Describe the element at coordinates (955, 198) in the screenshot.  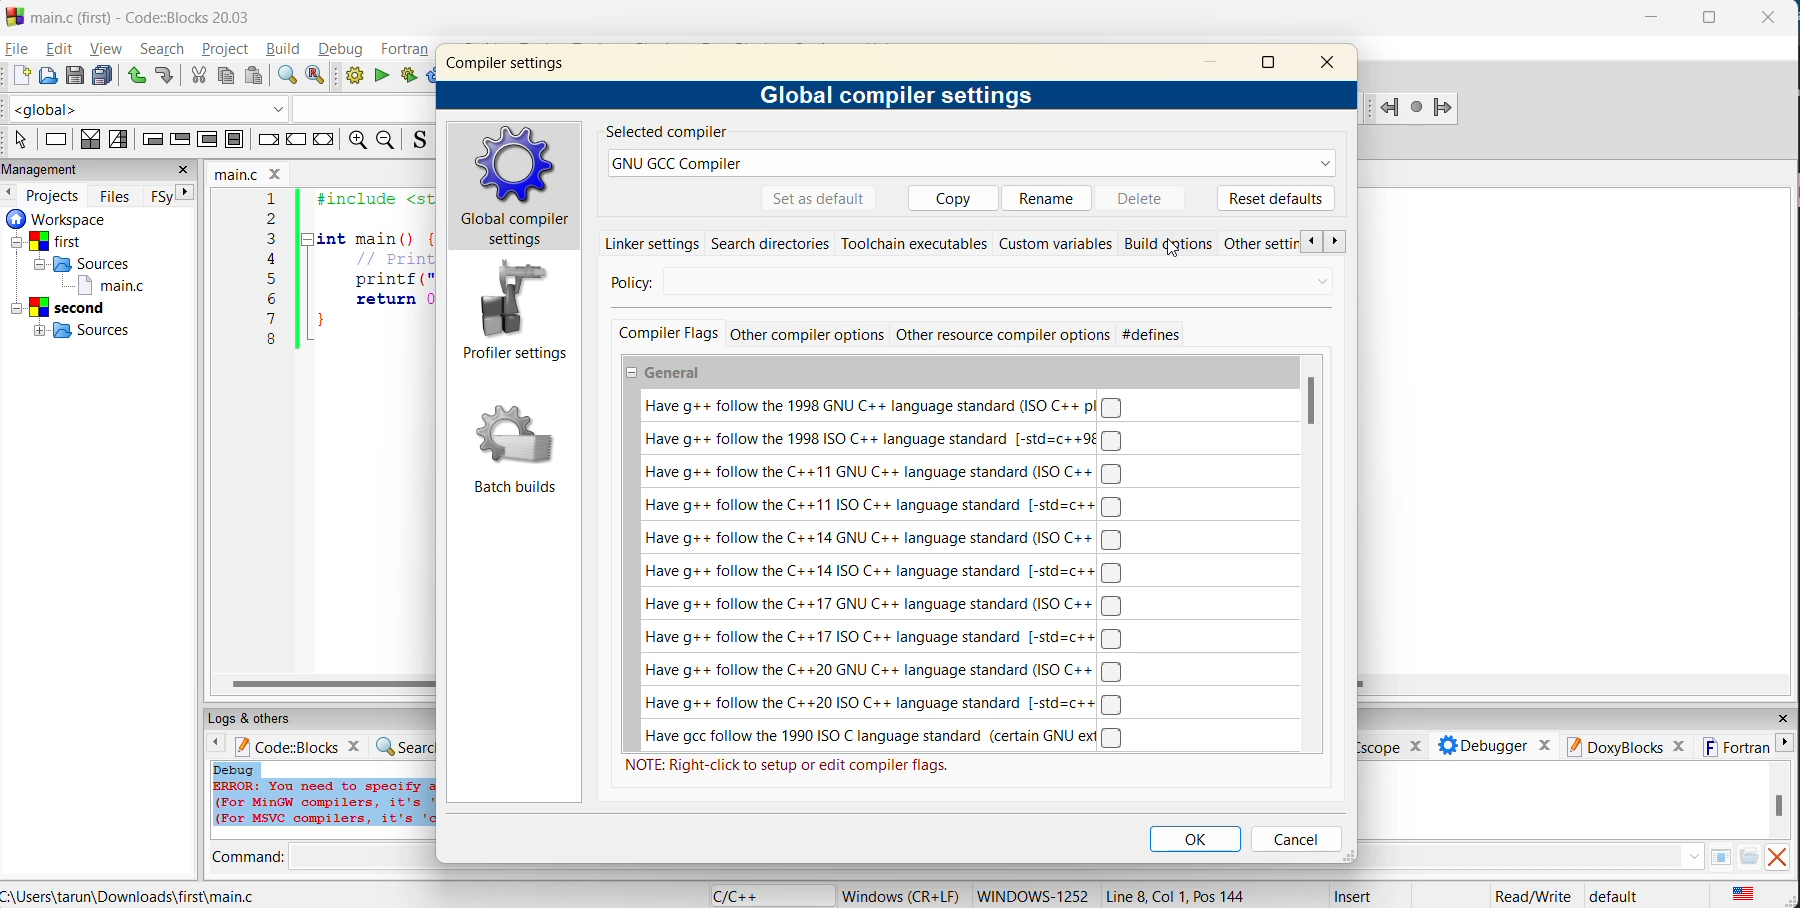
I see `copy` at that location.